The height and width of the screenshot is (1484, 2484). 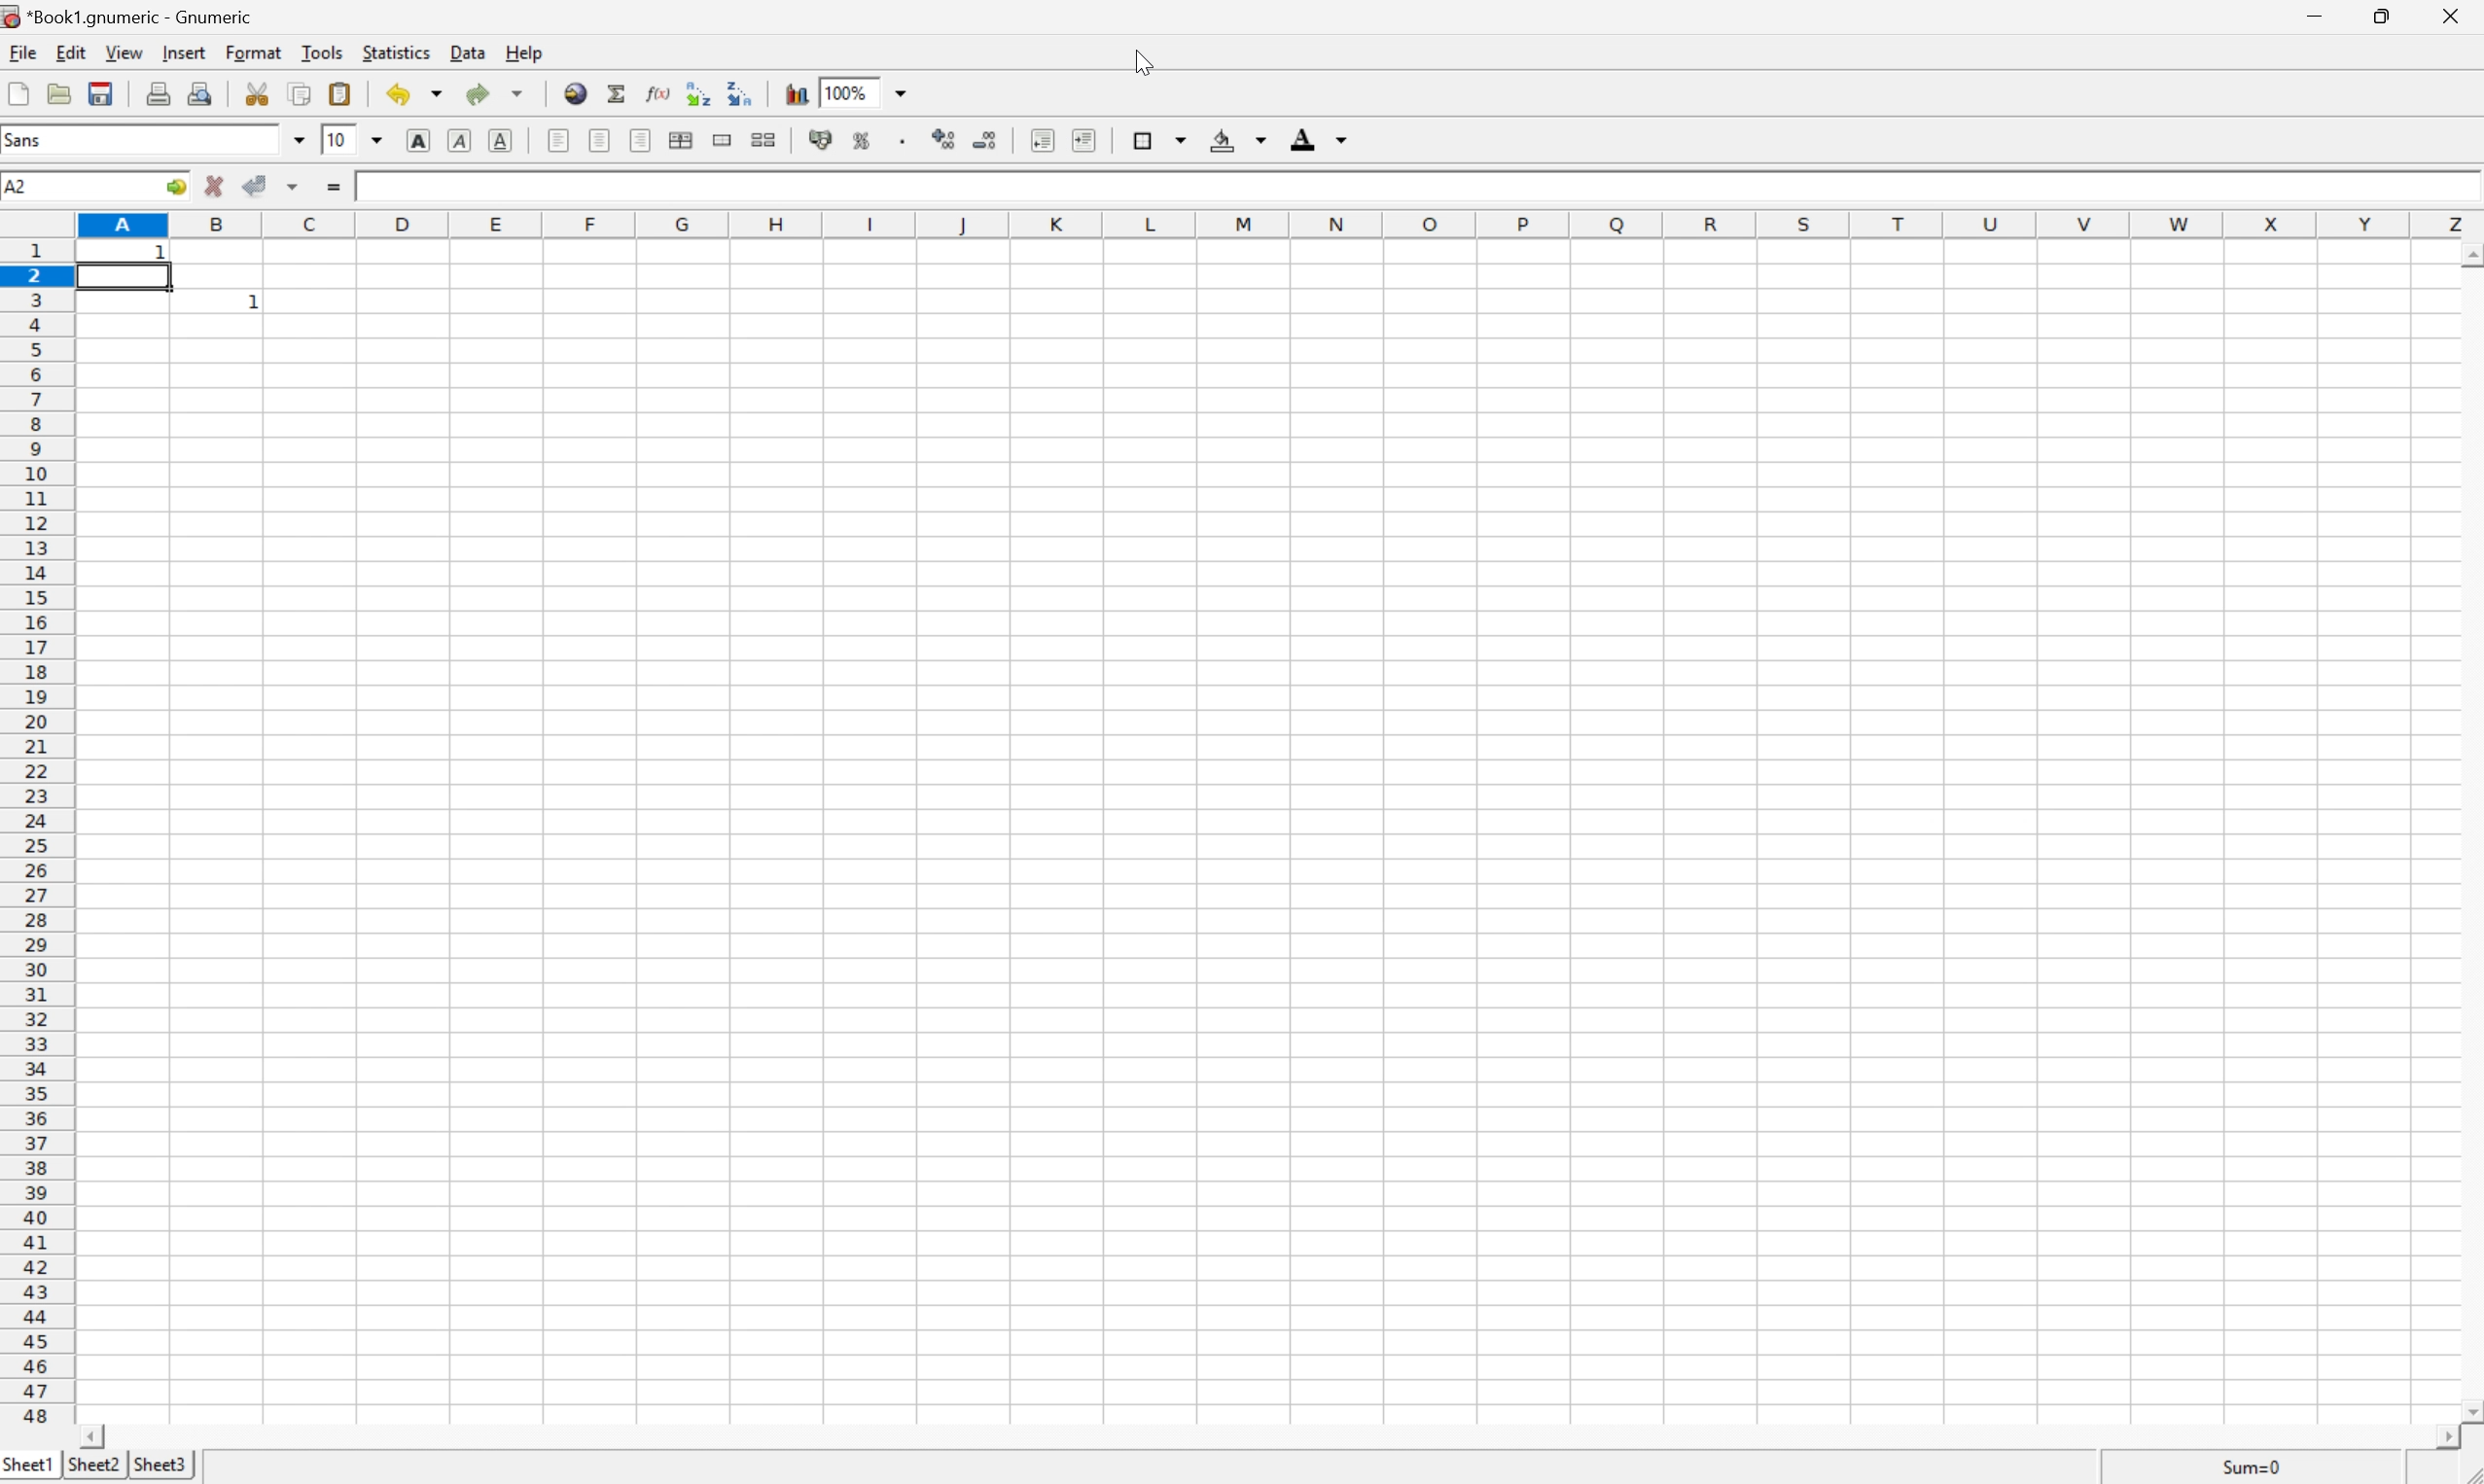 I want to click on Align Left, so click(x=561, y=138).